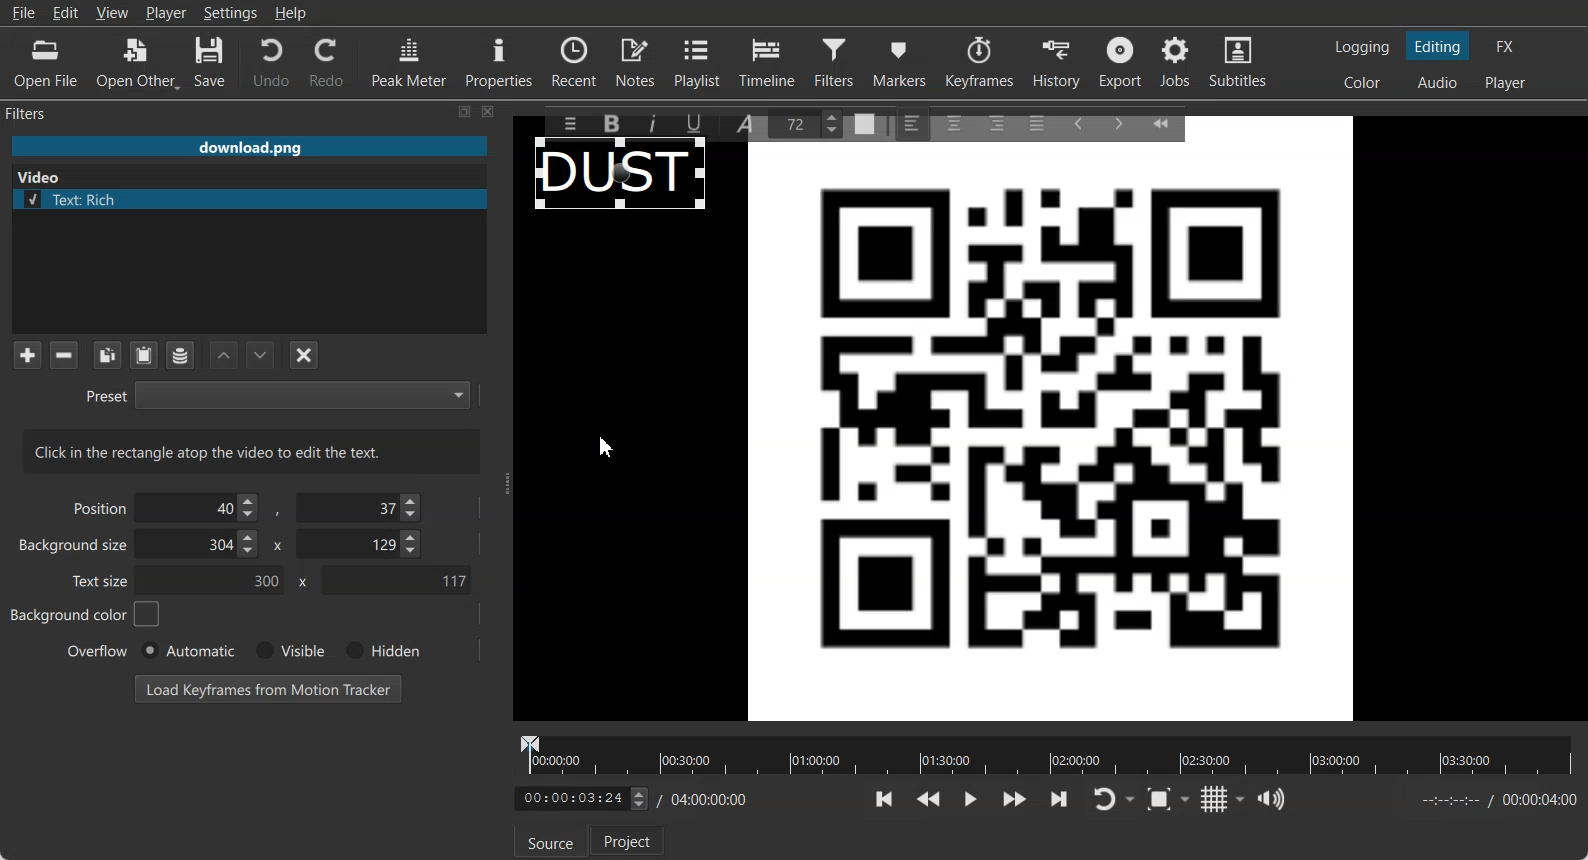  Describe the element at coordinates (268, 688) in the screenshot. I see `Load Keyframe from Motion Tracker` at that location.